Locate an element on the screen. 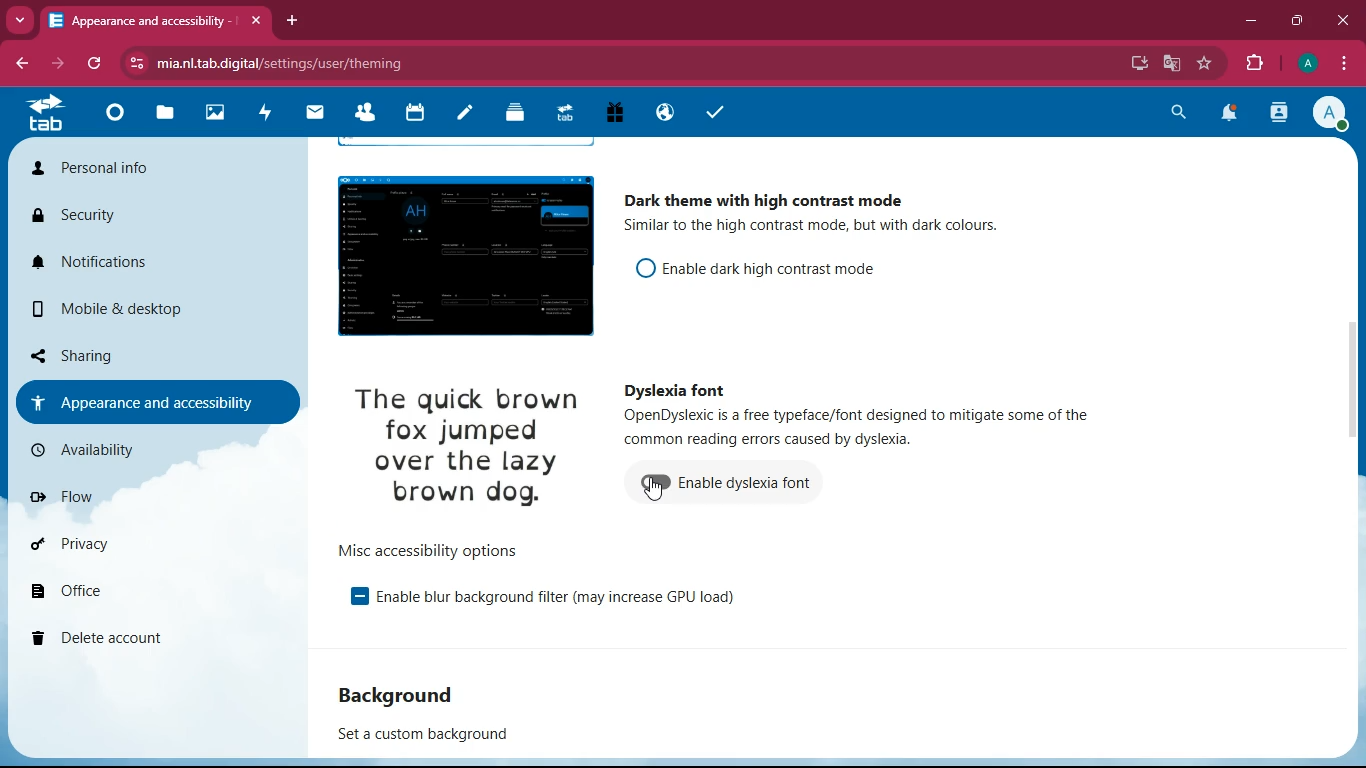 The width and height of the screenshot is (1366, 768). background is located at coordinates (401, 698).